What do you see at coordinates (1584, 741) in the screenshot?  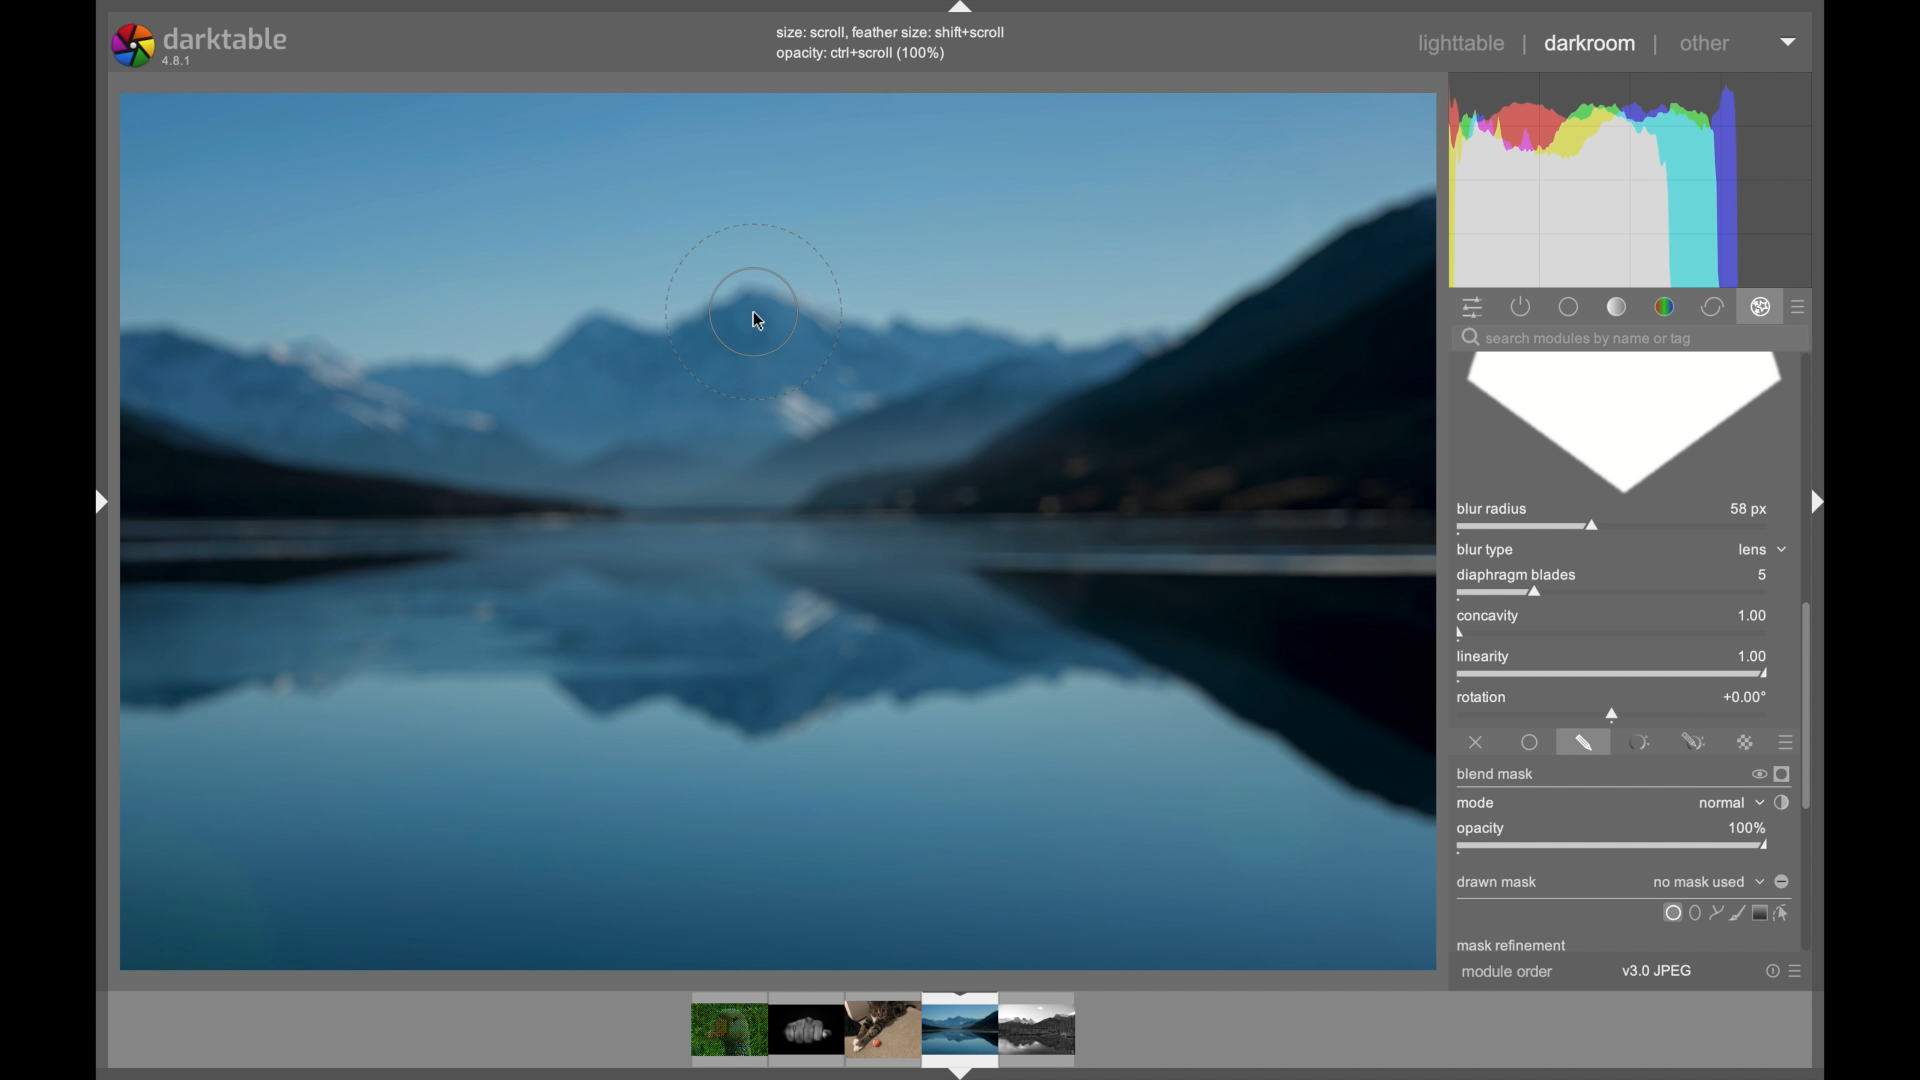 I see `drawnamsk` at bounding box center [1584, 741].